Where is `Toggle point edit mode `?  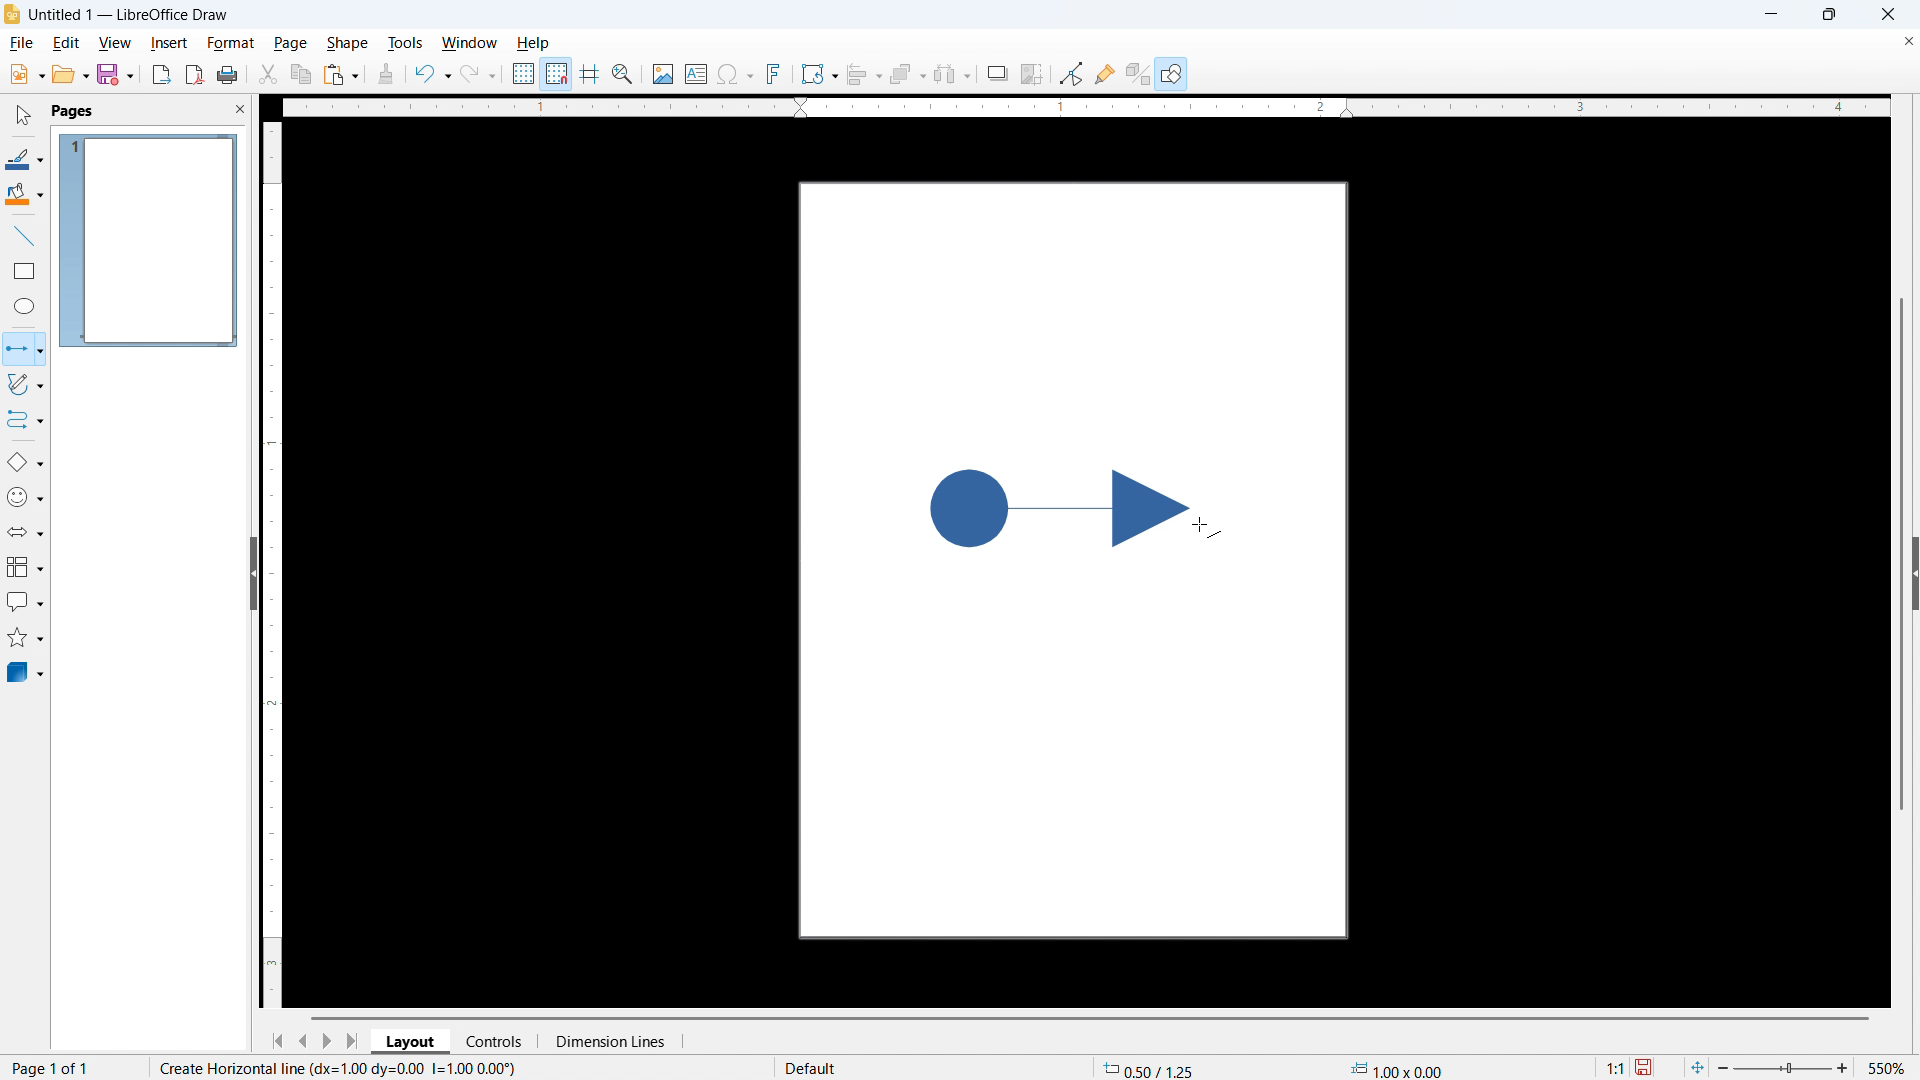 Toggle point edit mode  is located at coordinates (1072, 72).